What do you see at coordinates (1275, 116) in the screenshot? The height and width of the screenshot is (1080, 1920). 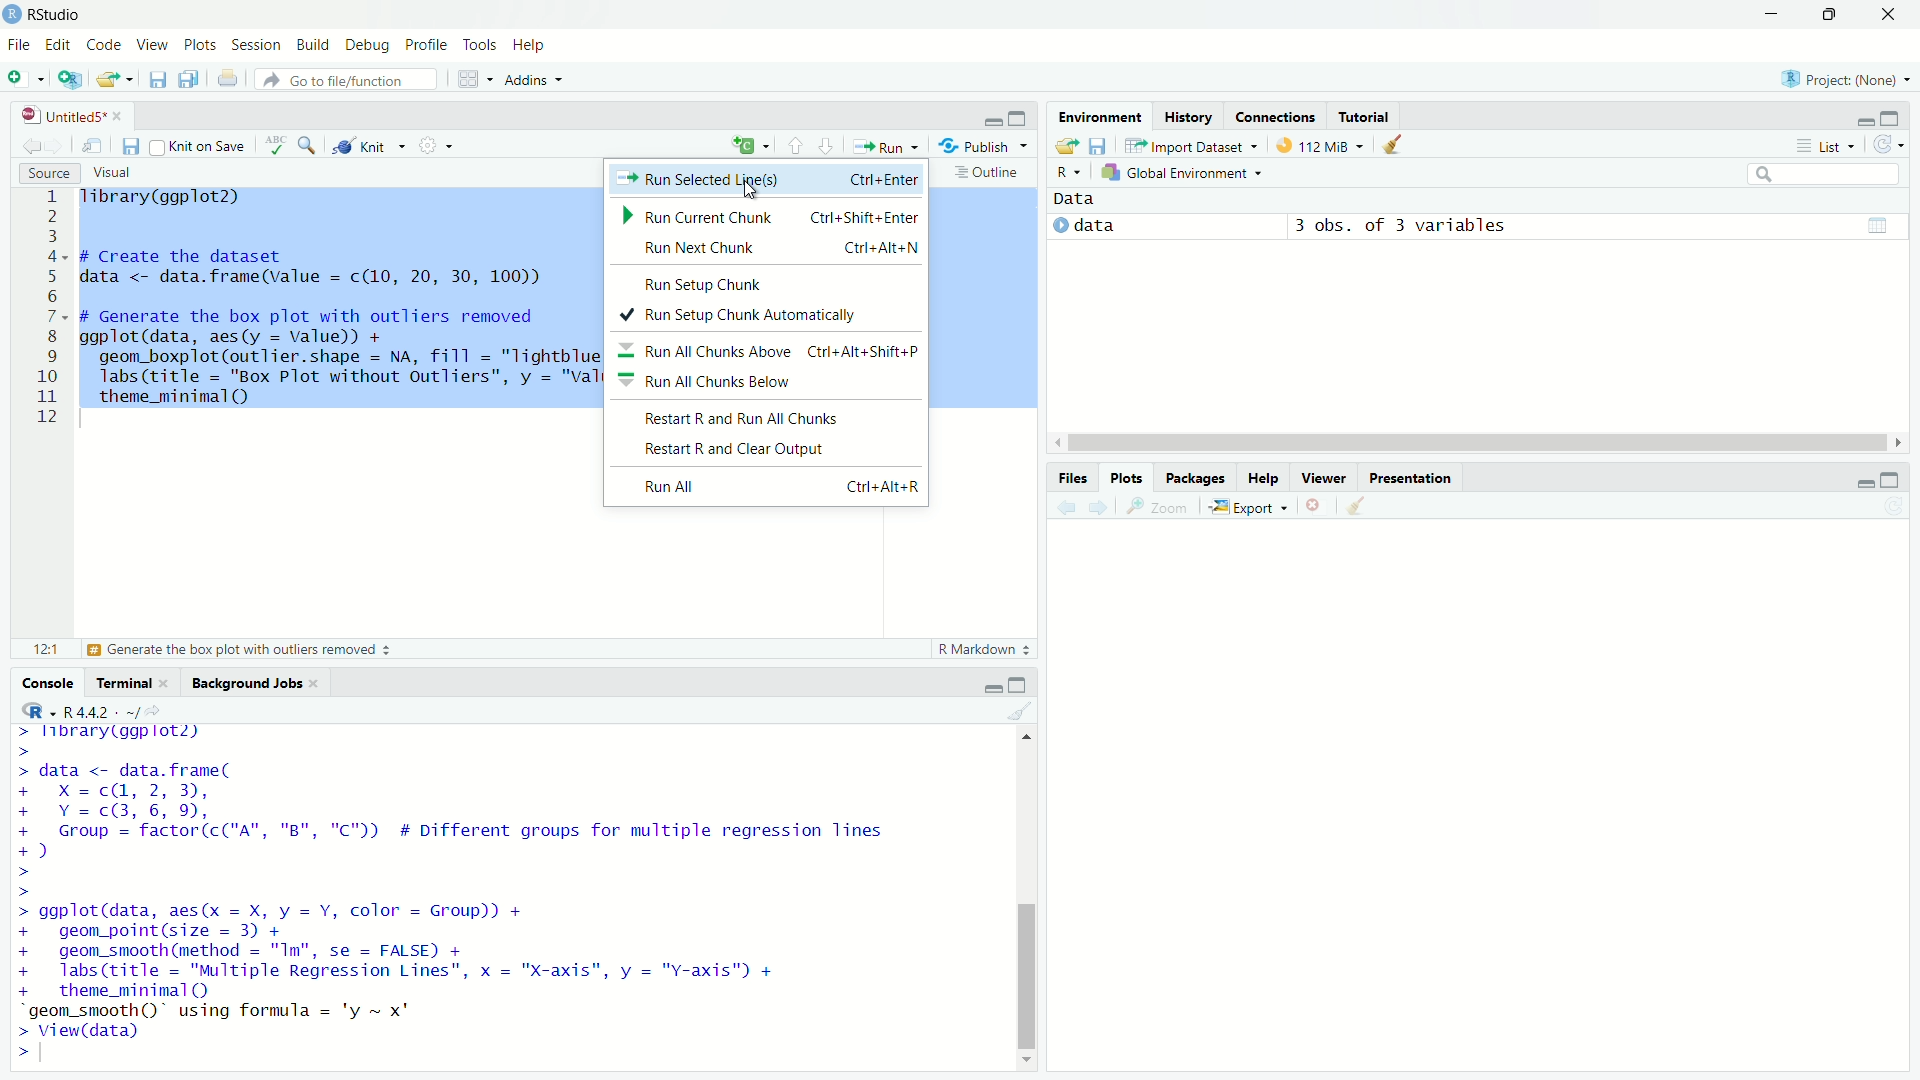 I see `‘Connections` at bounding box center [1275, 116].